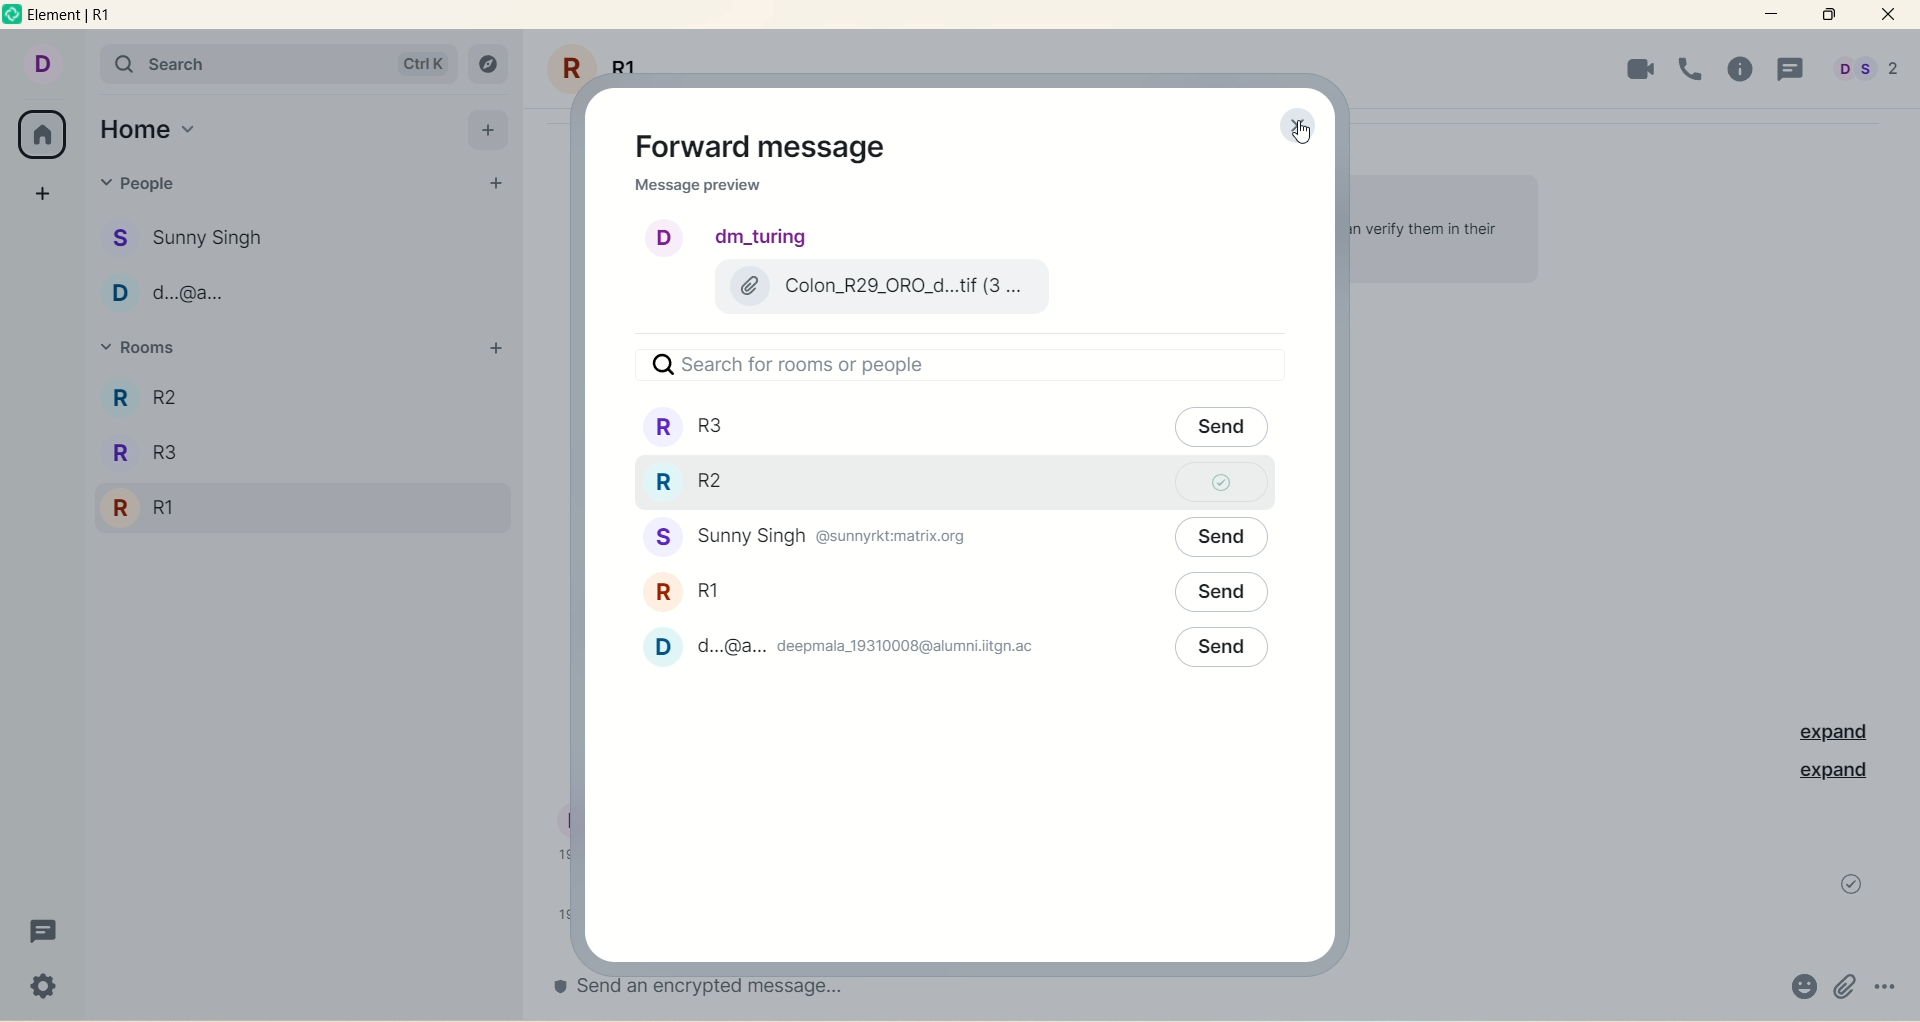 This screenshot has height=1022, width=1920. Describe the element at coordinates (40, 936) in the screenshot. I see `threads` at that location.